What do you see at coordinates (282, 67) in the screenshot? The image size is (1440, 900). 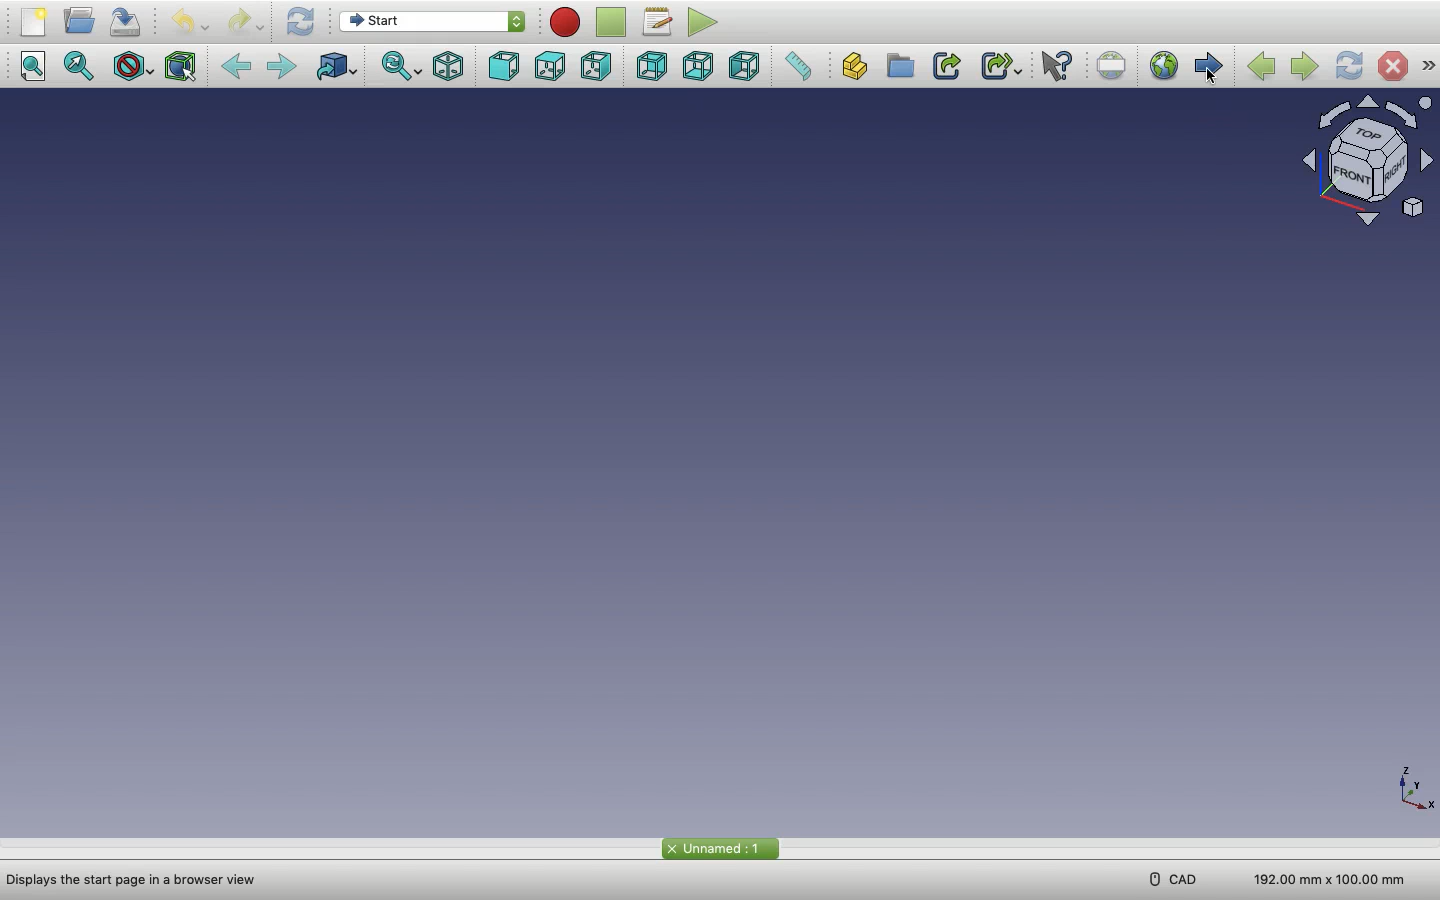 I see `Forward` at bounding box center [282, 67].